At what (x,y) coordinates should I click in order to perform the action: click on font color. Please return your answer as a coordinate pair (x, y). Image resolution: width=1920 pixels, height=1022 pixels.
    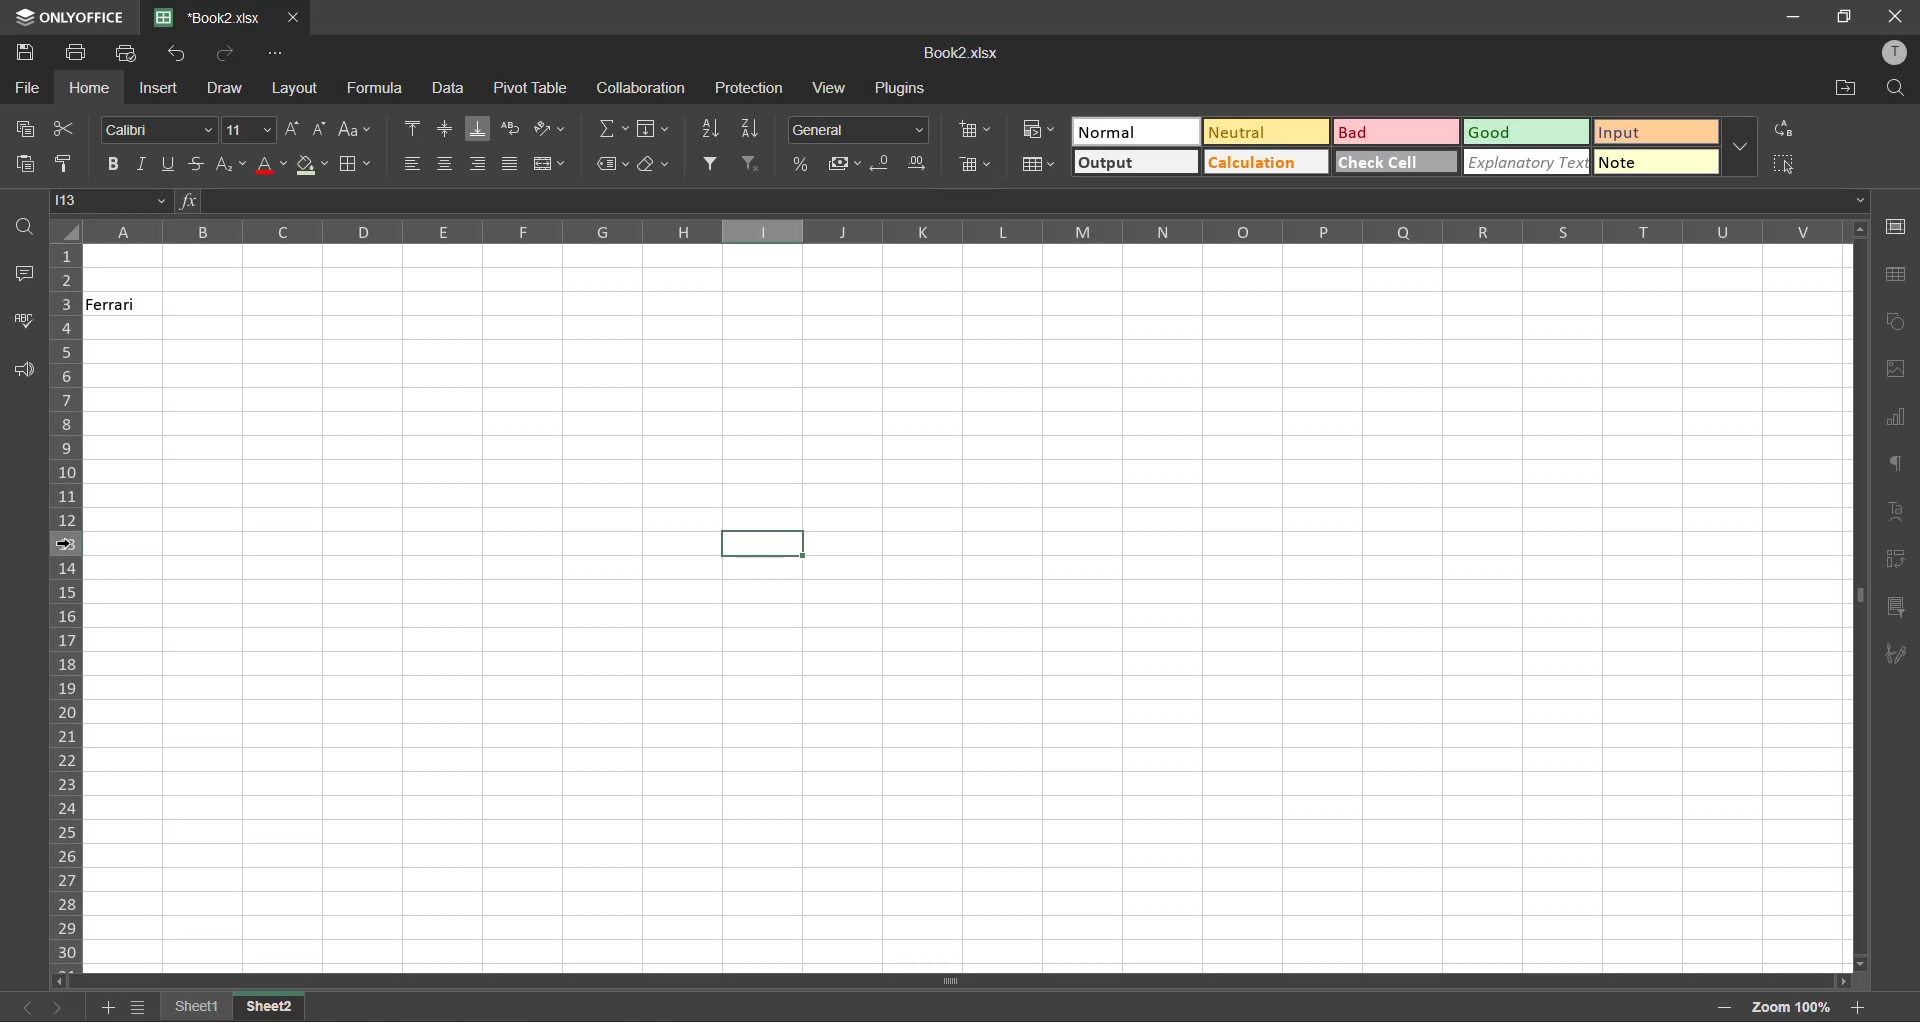
    Looking at the image, I should click on (271, 166).